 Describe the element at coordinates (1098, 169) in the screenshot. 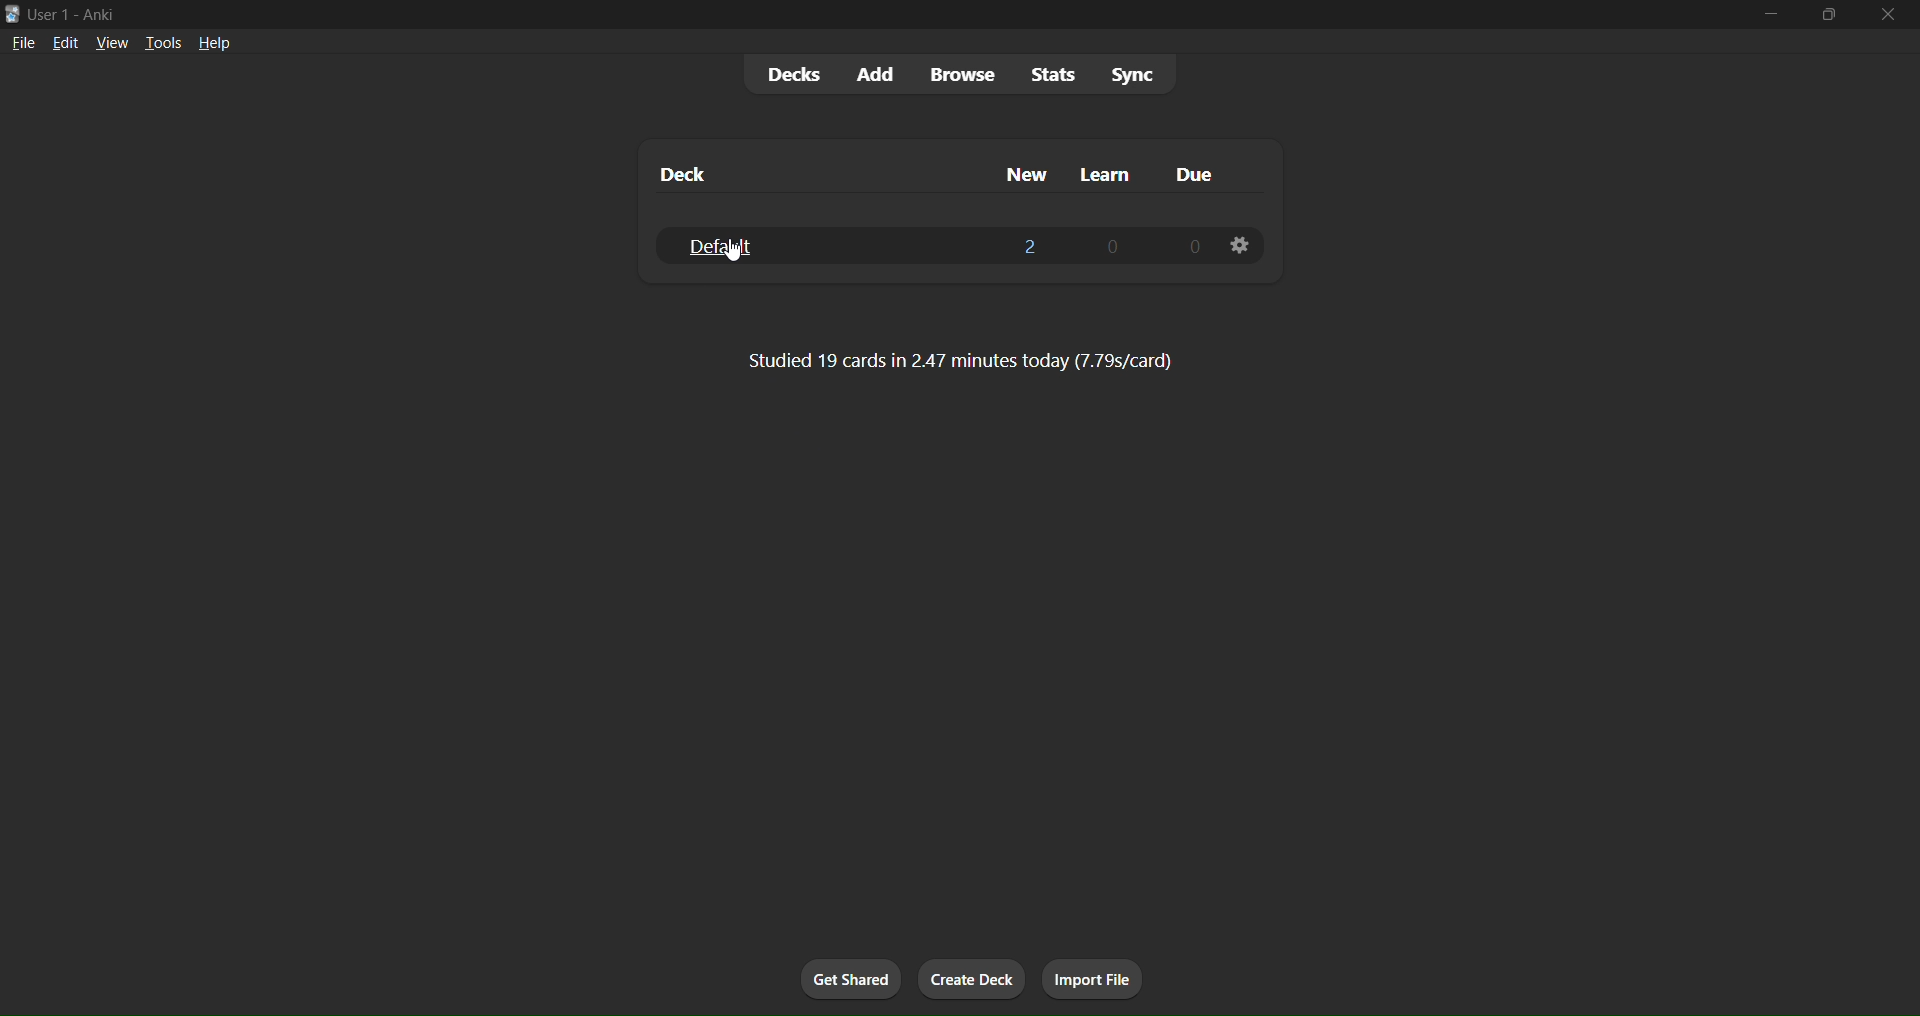

I see `learn` at that location.